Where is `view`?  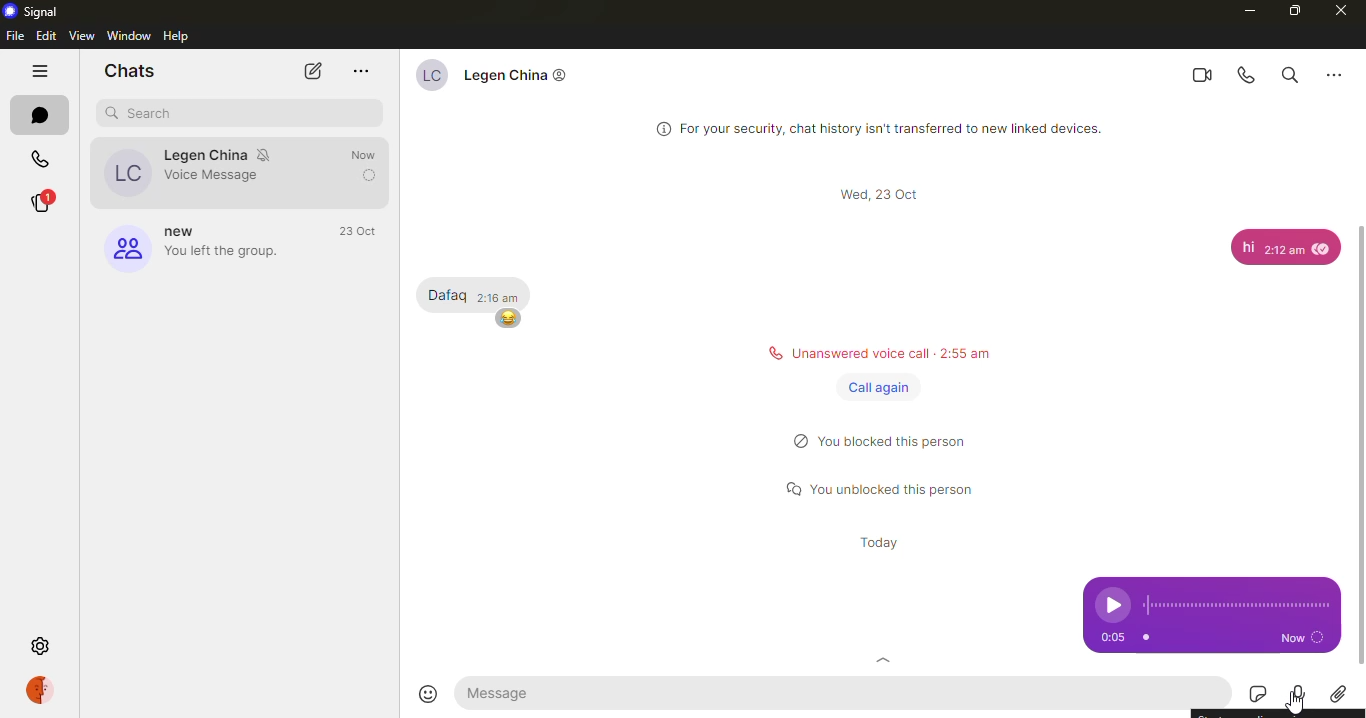
view is located at coordinates (82, 35).